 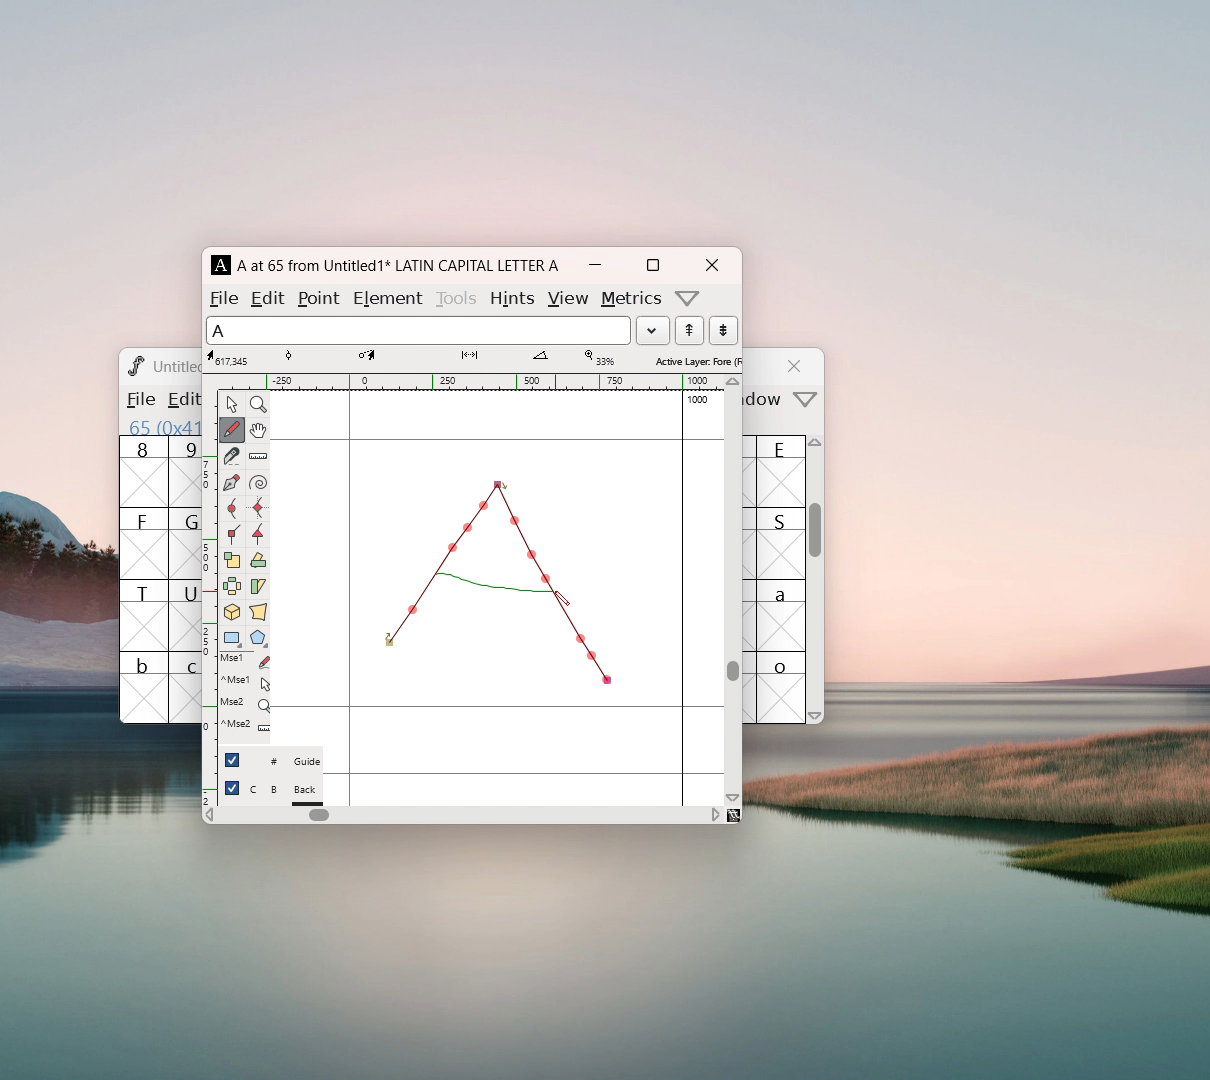 What do you see at coordinates (683, 597) in the screenshot?
I see `right side bearing` at bounding box center [683, 597].